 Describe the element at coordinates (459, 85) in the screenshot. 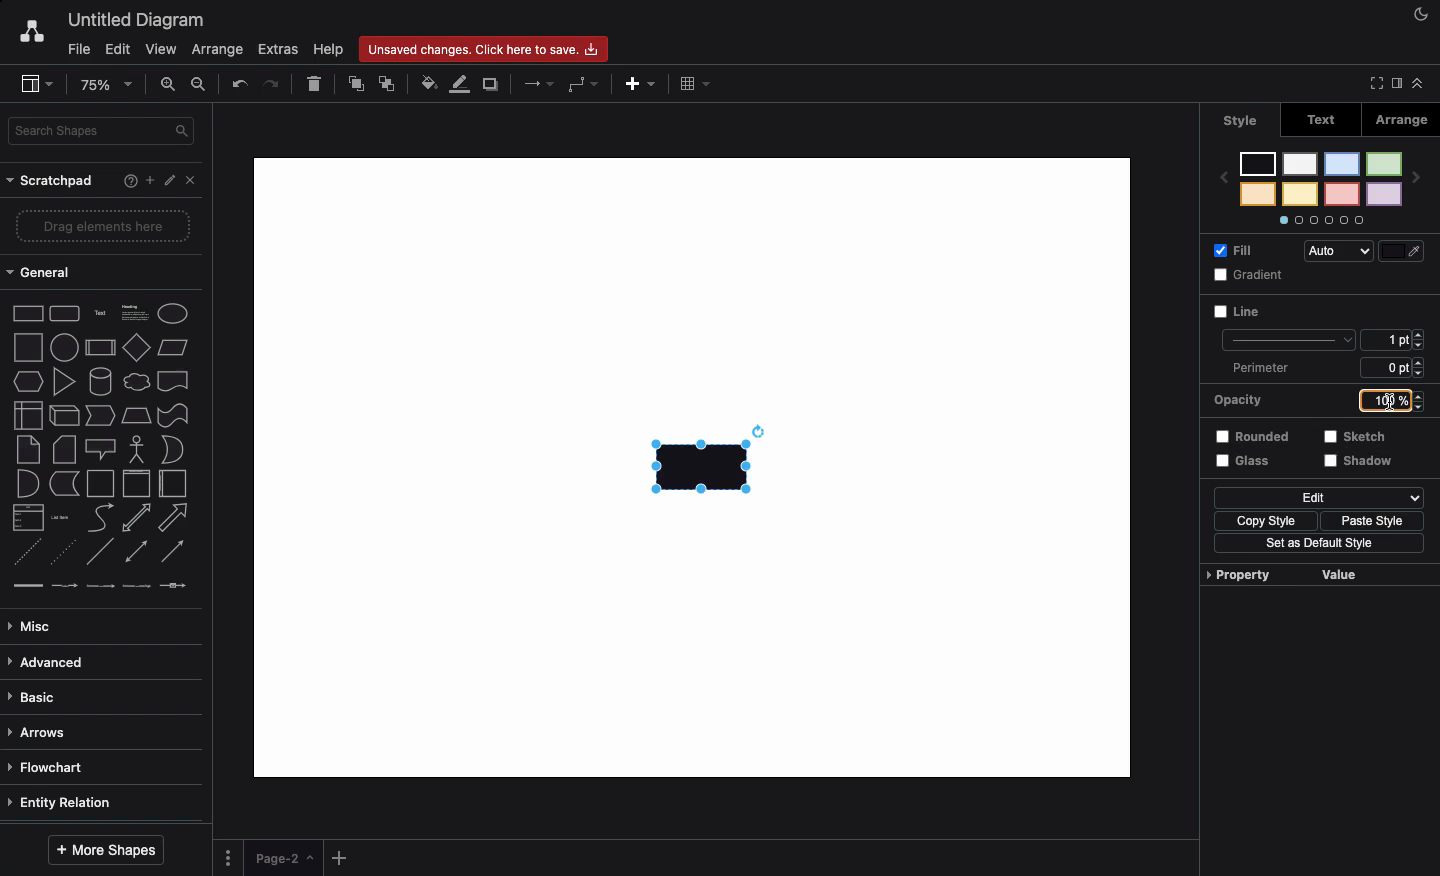

I see `Line color` at that location.